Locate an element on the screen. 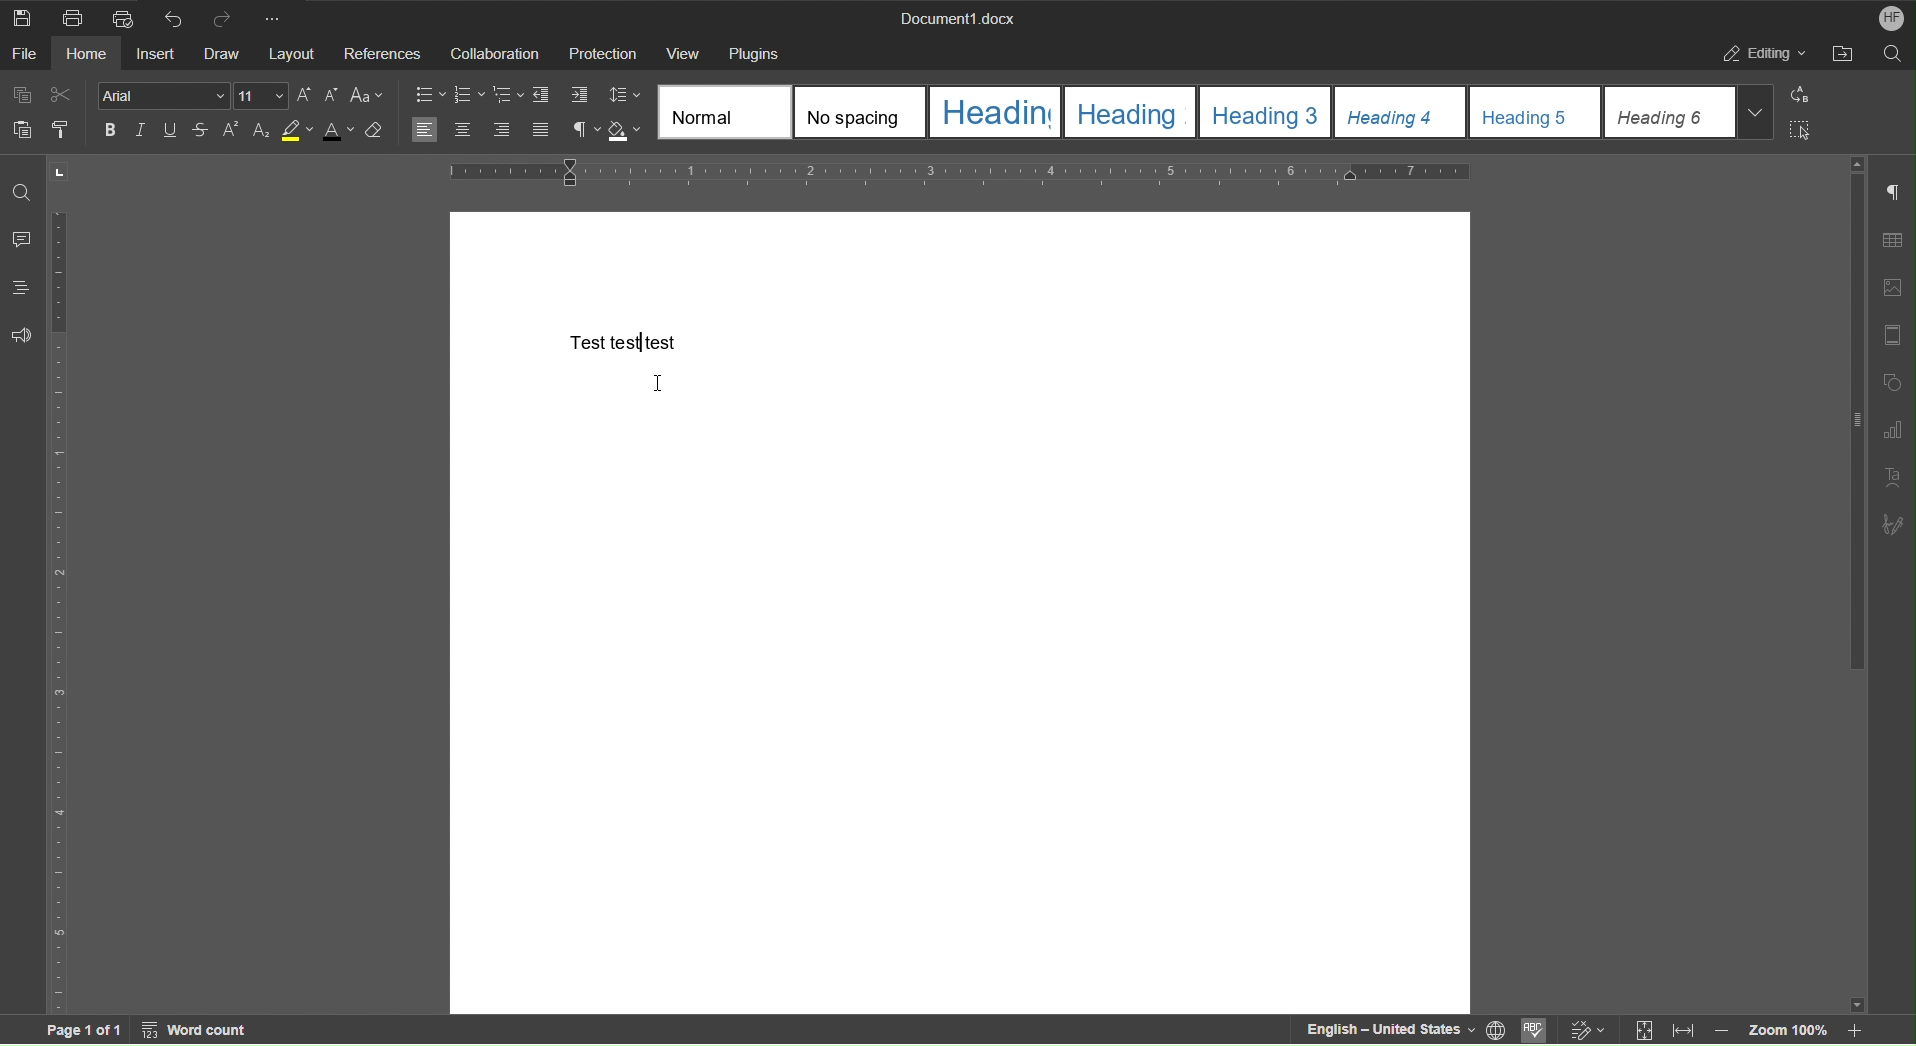  Track Changes is located at coordinates (1590, 1029).